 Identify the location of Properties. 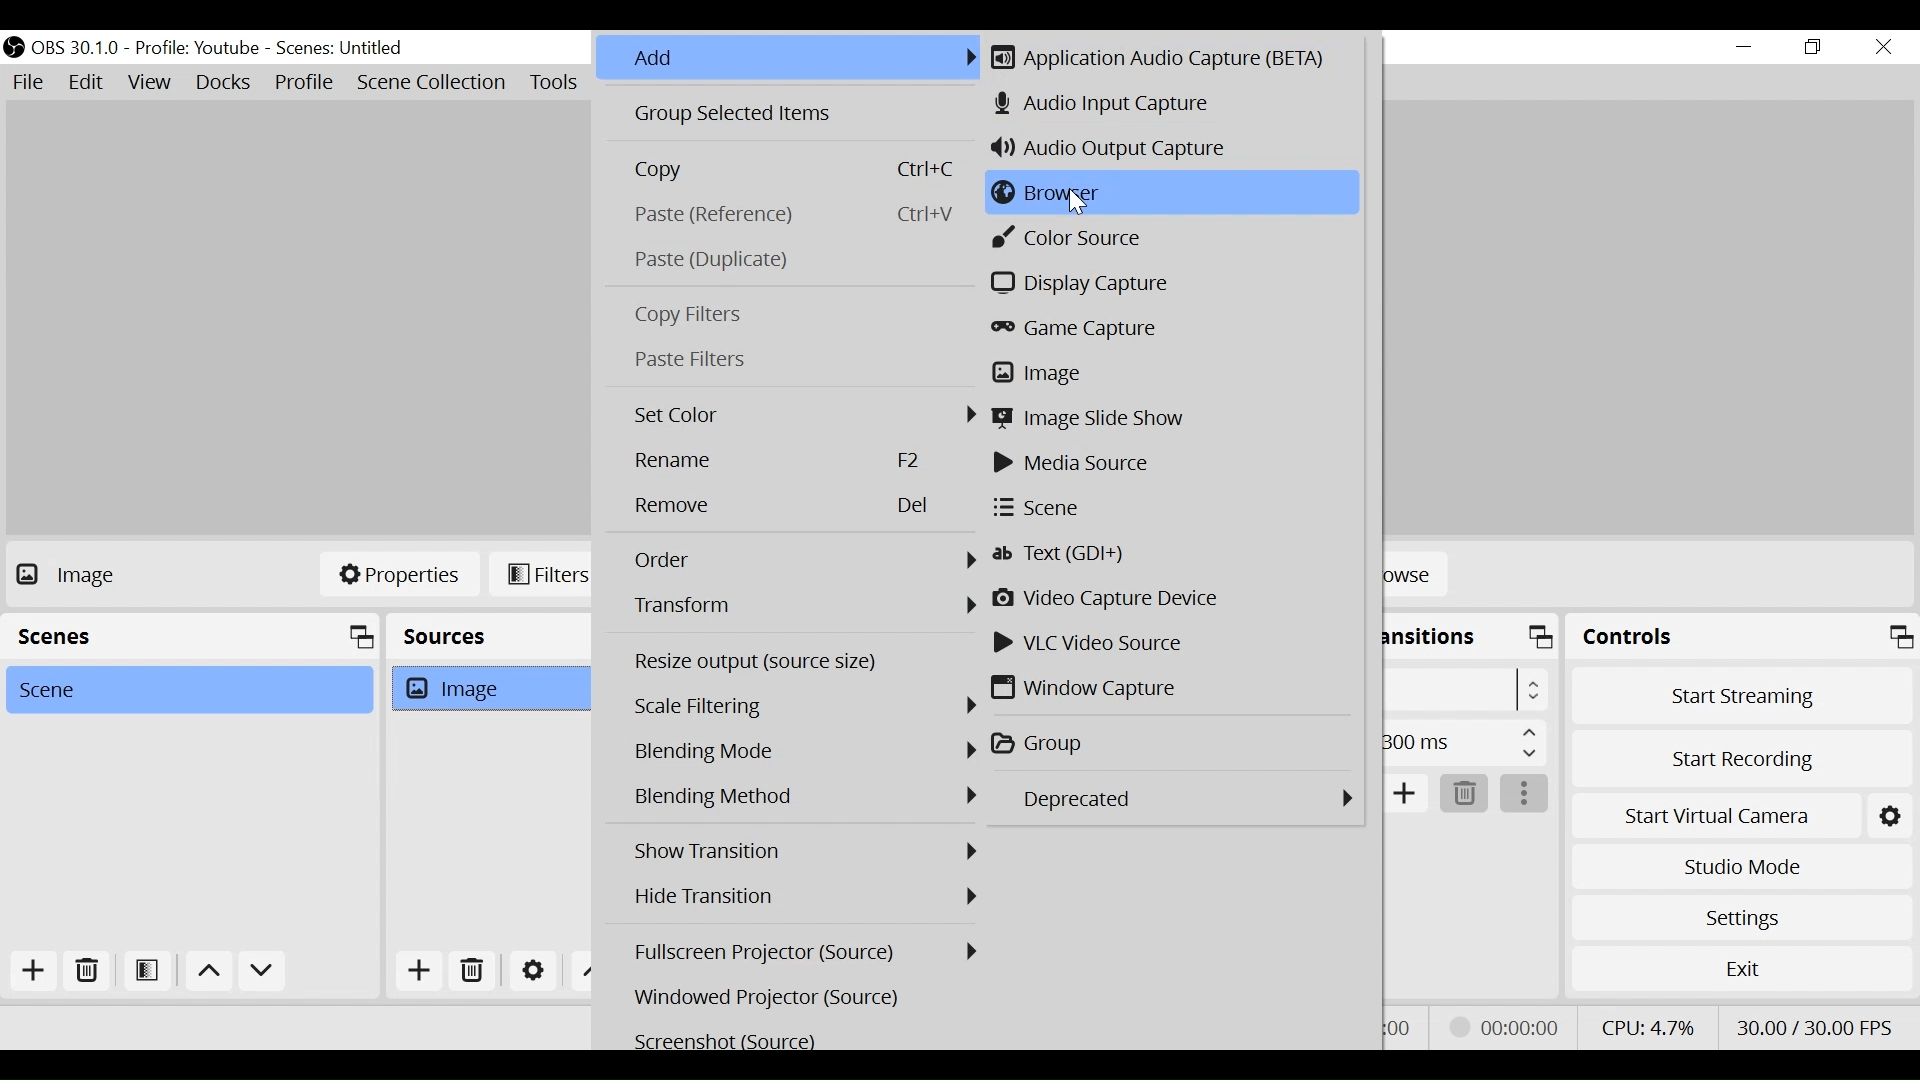
(400, 575).